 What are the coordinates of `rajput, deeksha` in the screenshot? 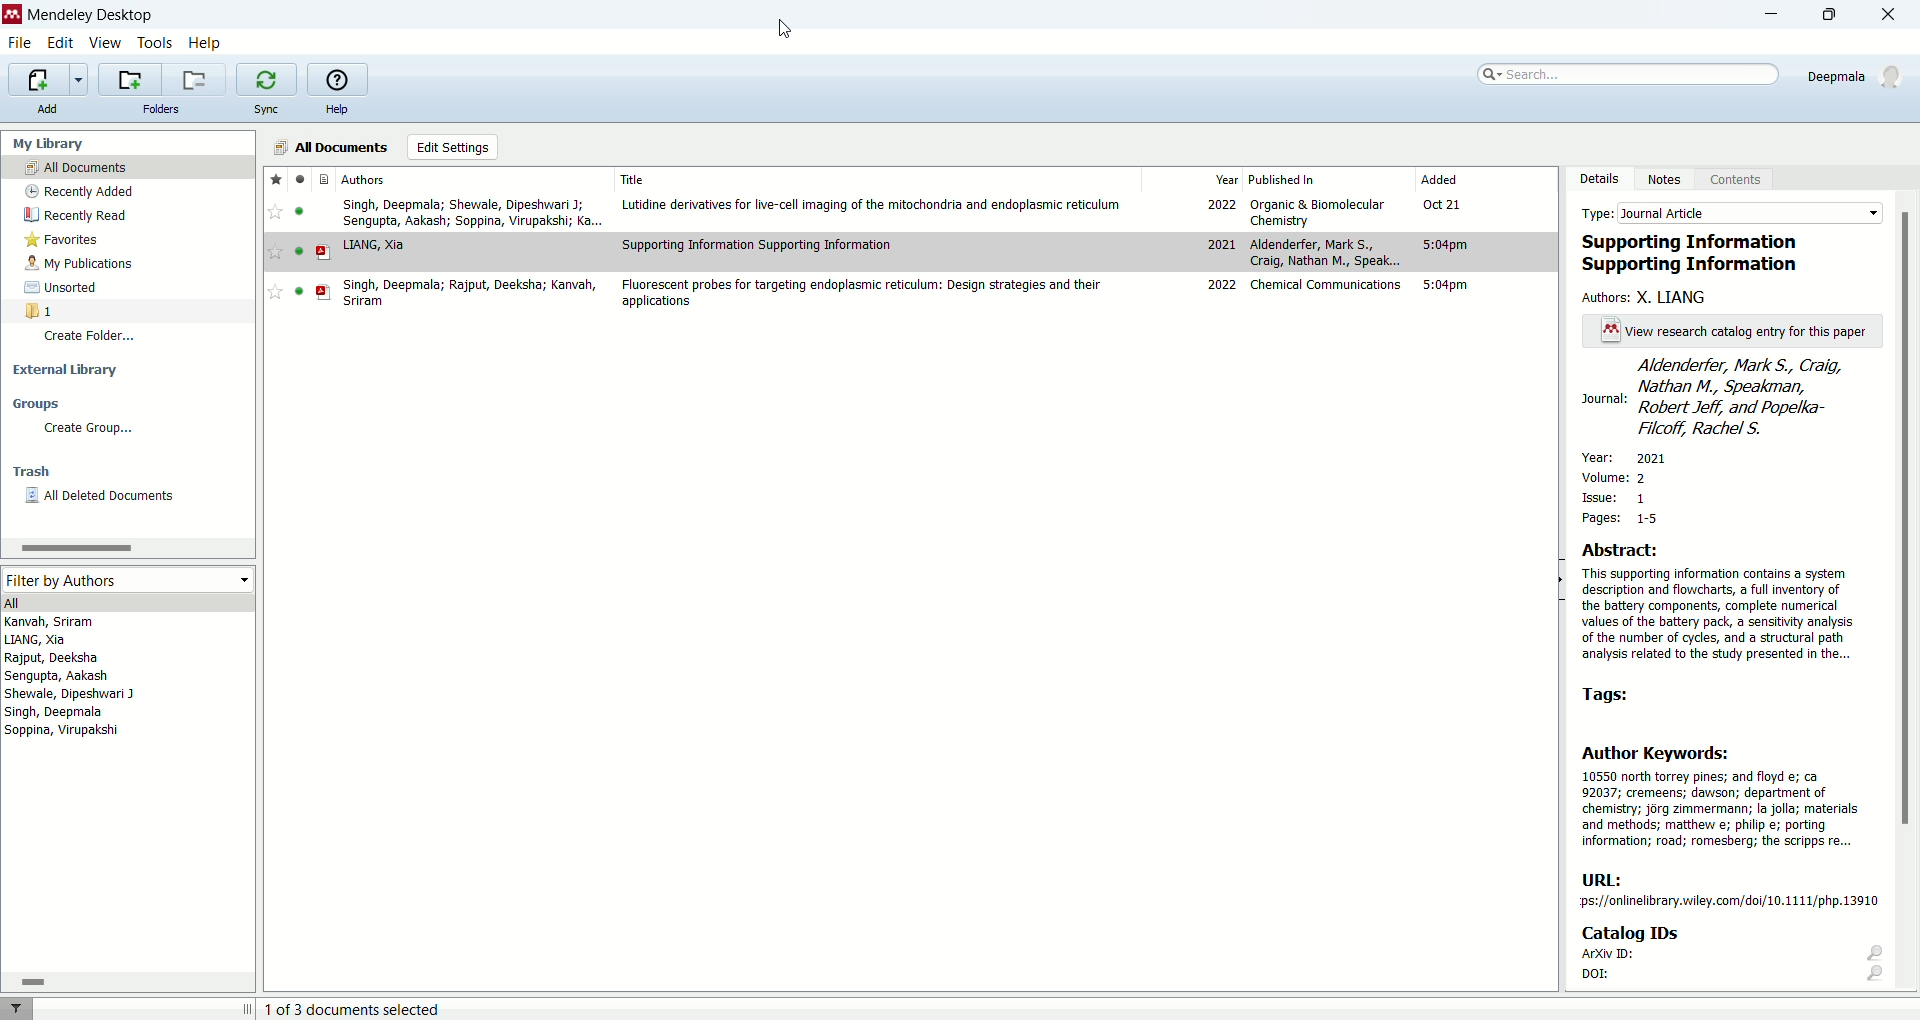 It's located at (53, 658).